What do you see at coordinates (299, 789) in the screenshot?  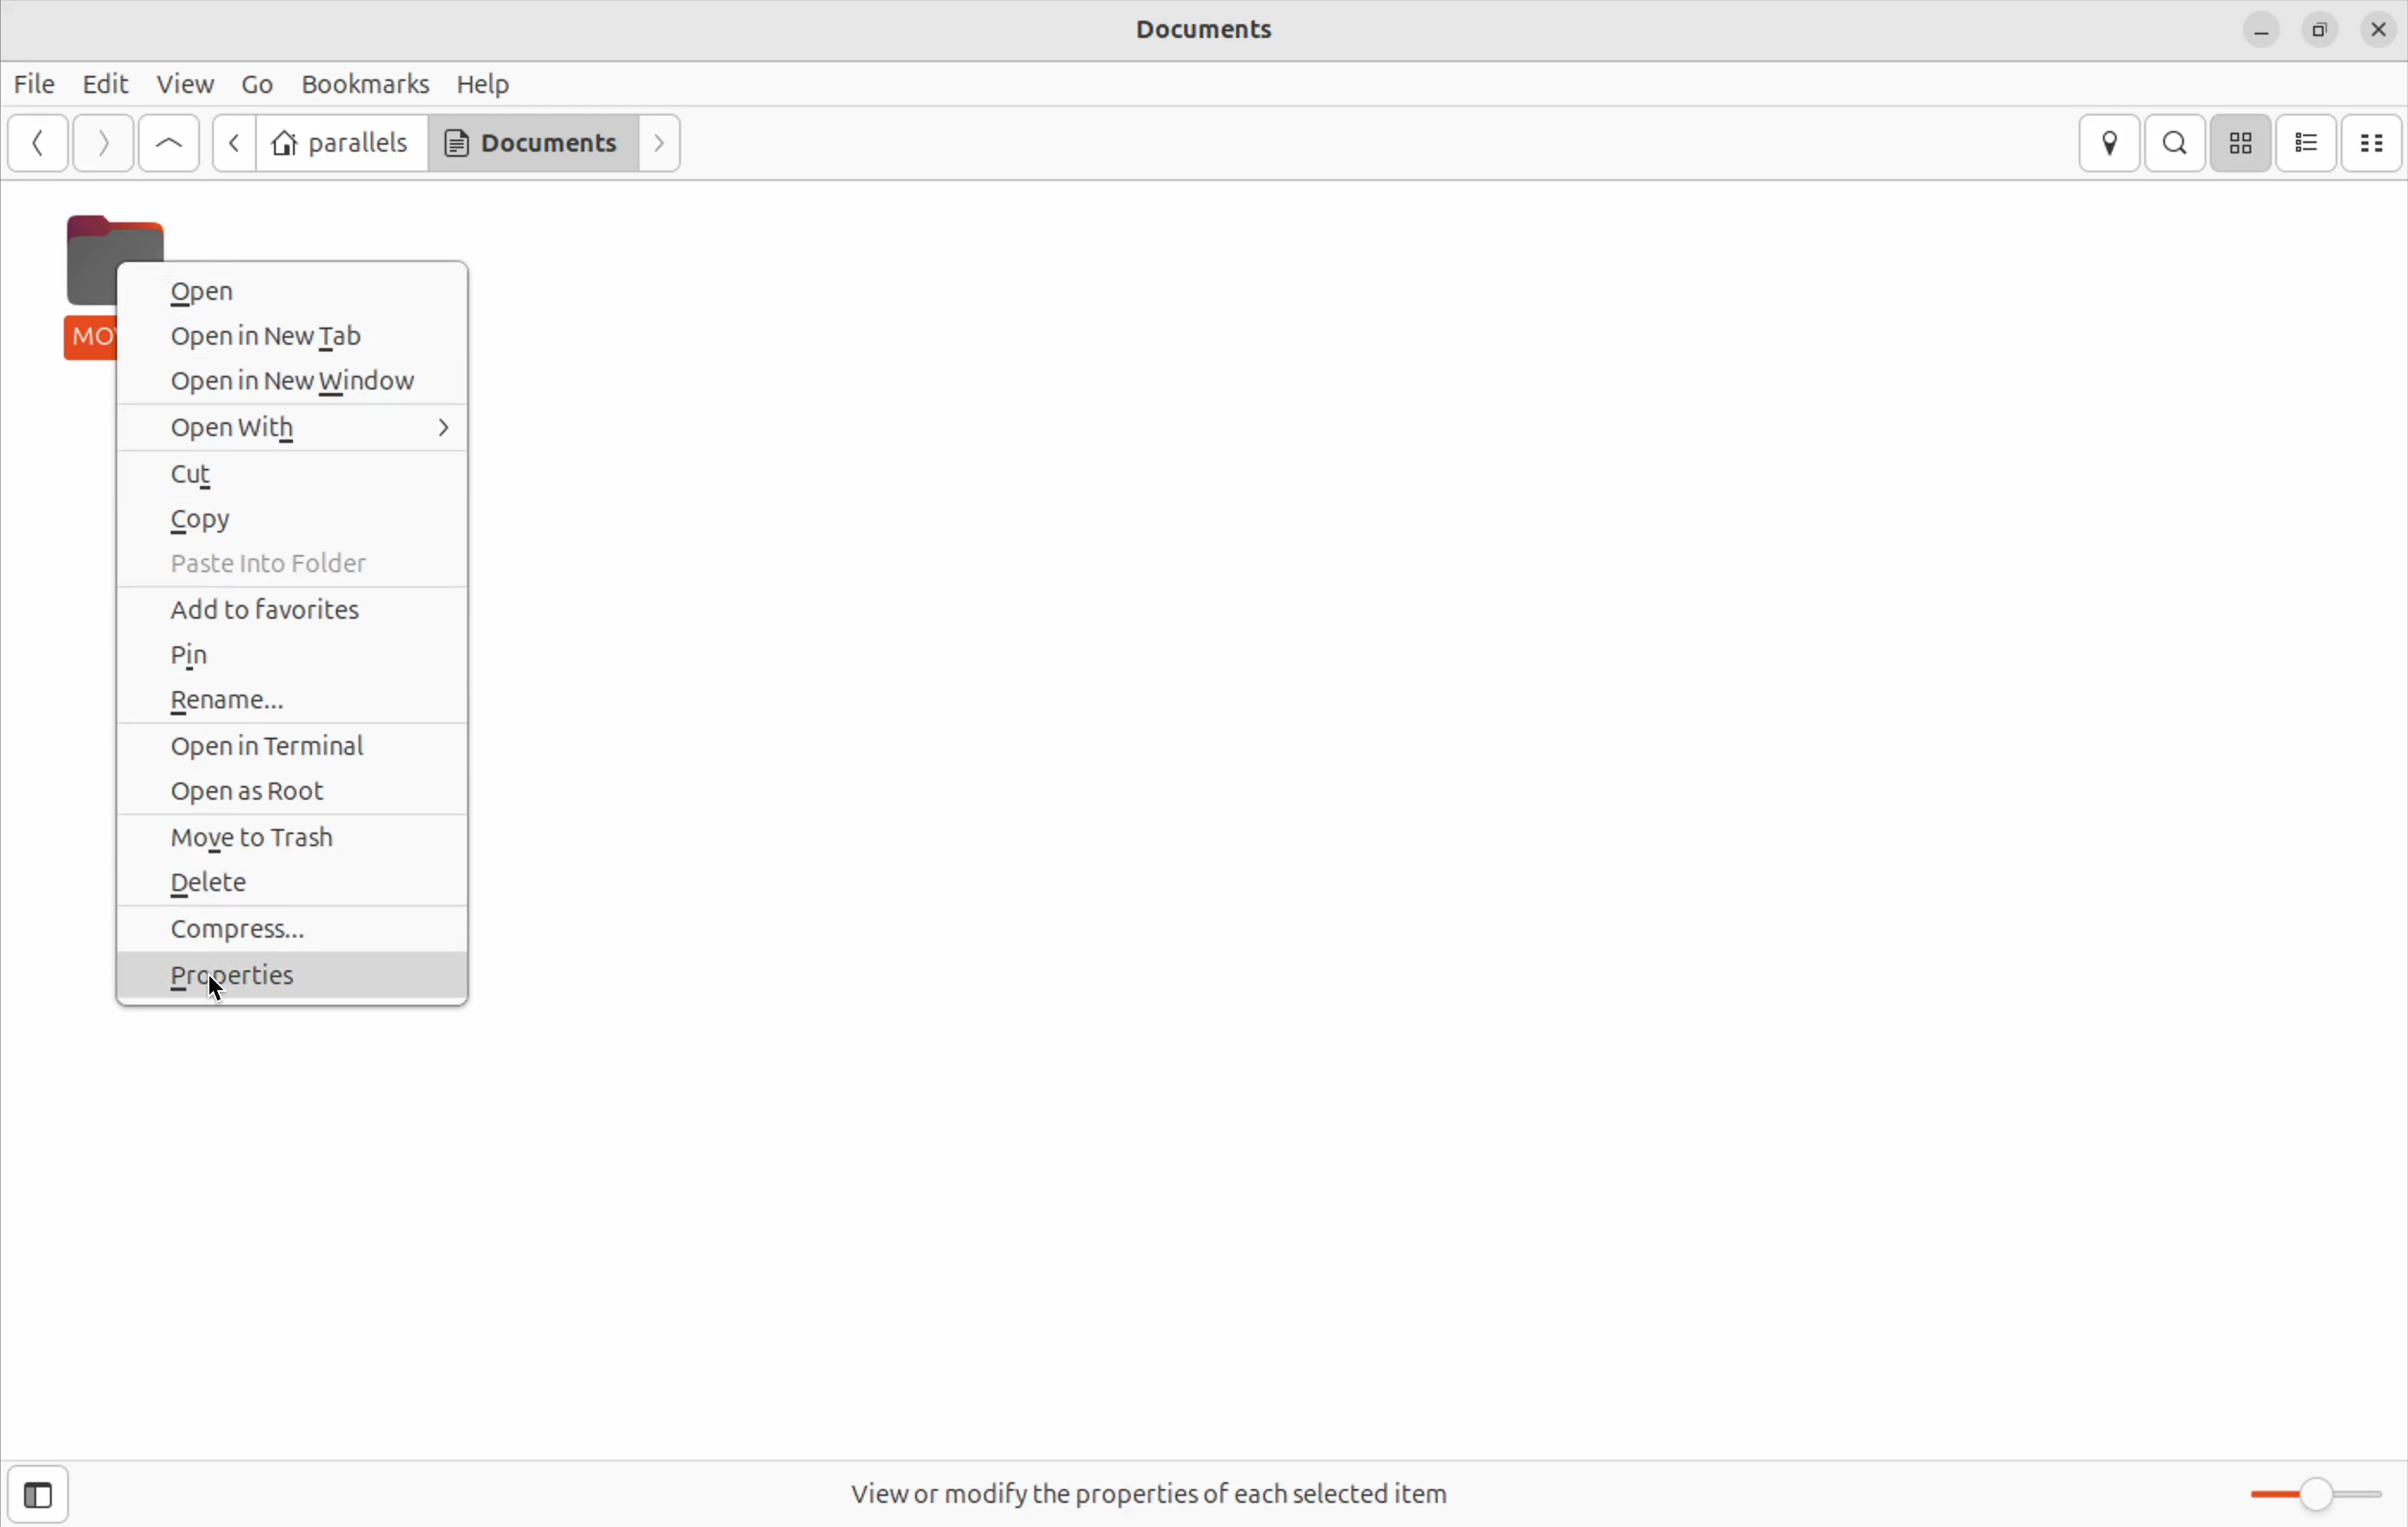 I see `Open as Root` at bounding box center [299, 789].